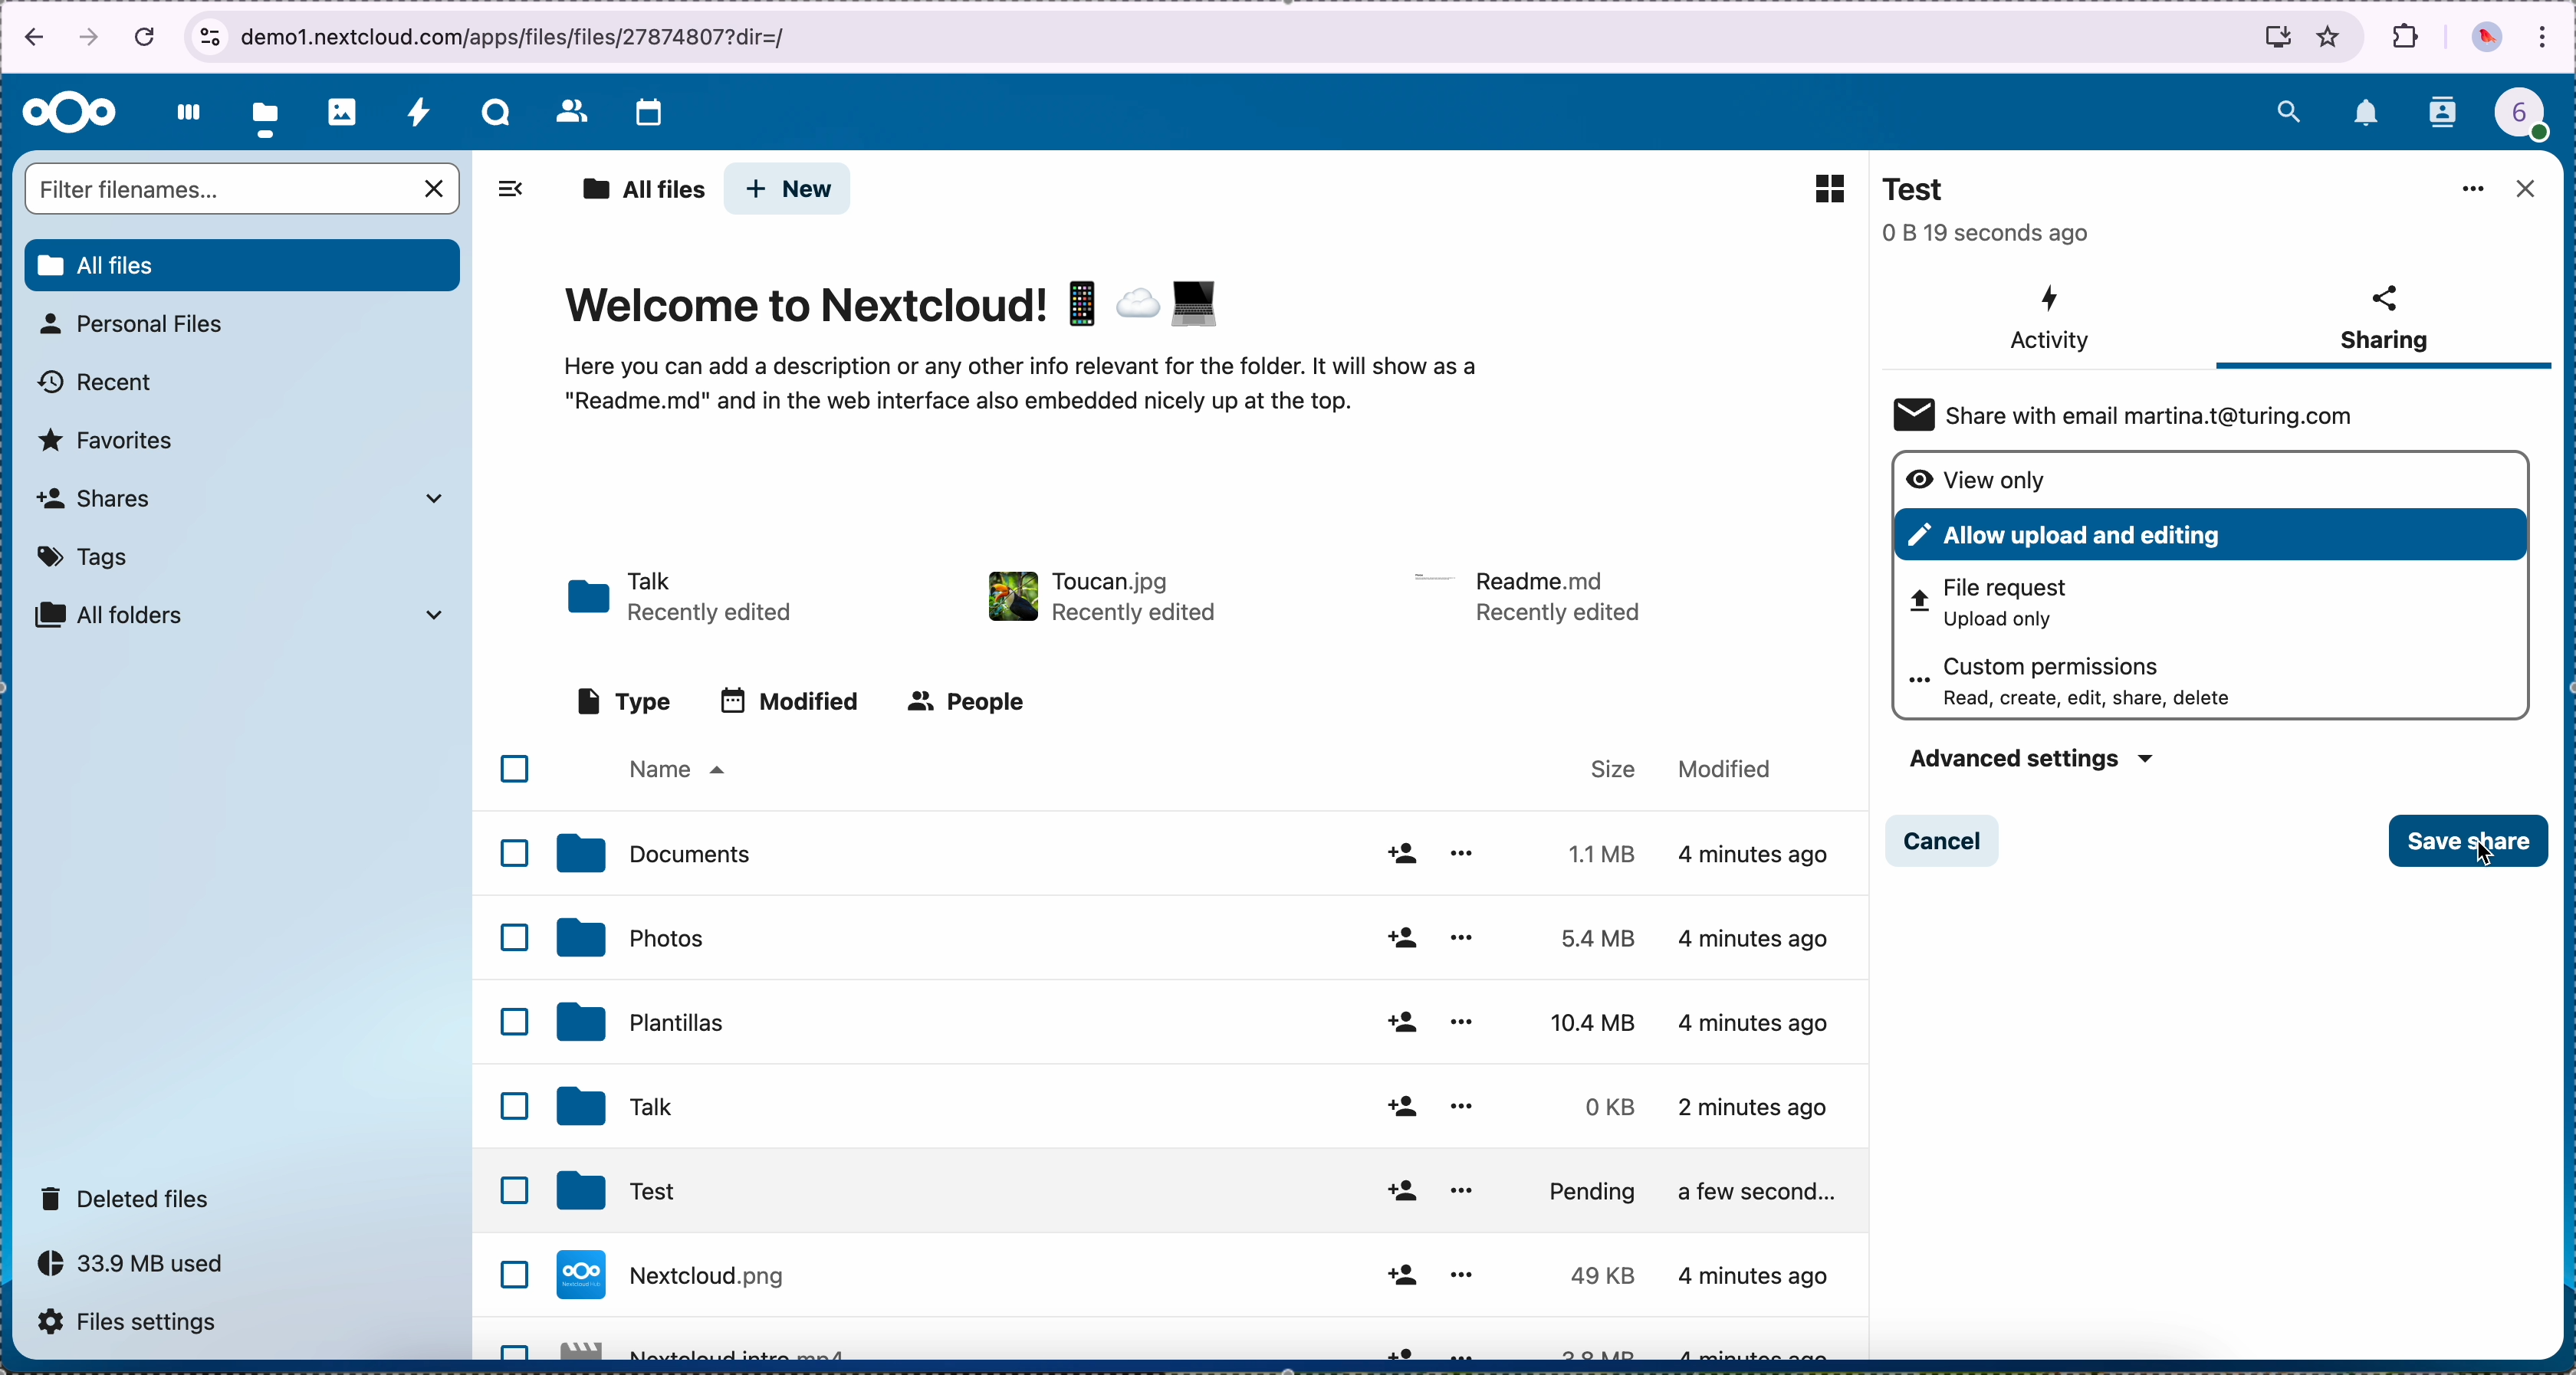 Image resolution: width=2576 pixels, height=1375 pixels. Describe the element at coordinates (798, 704) in the screenshot. I see `modified` at that location.